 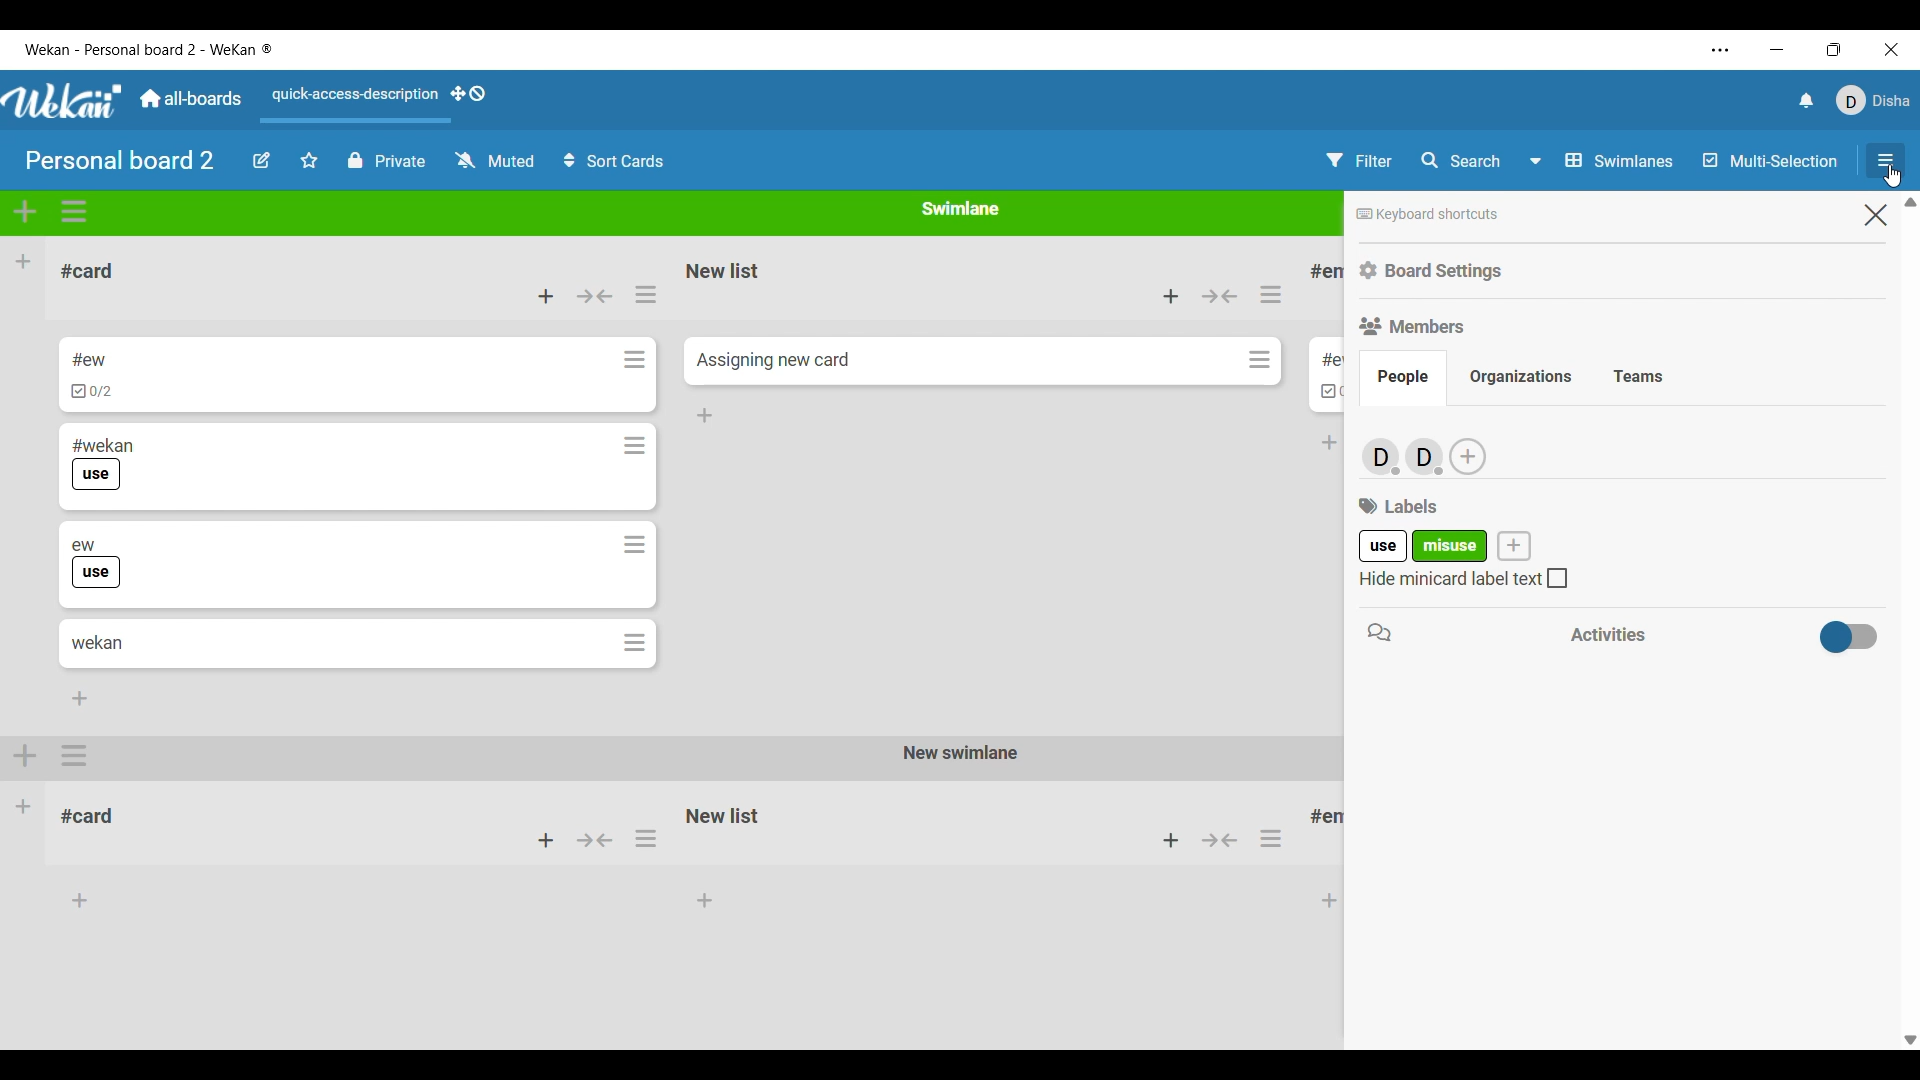 I want to click on Current account, so click(x=1874, y=101).